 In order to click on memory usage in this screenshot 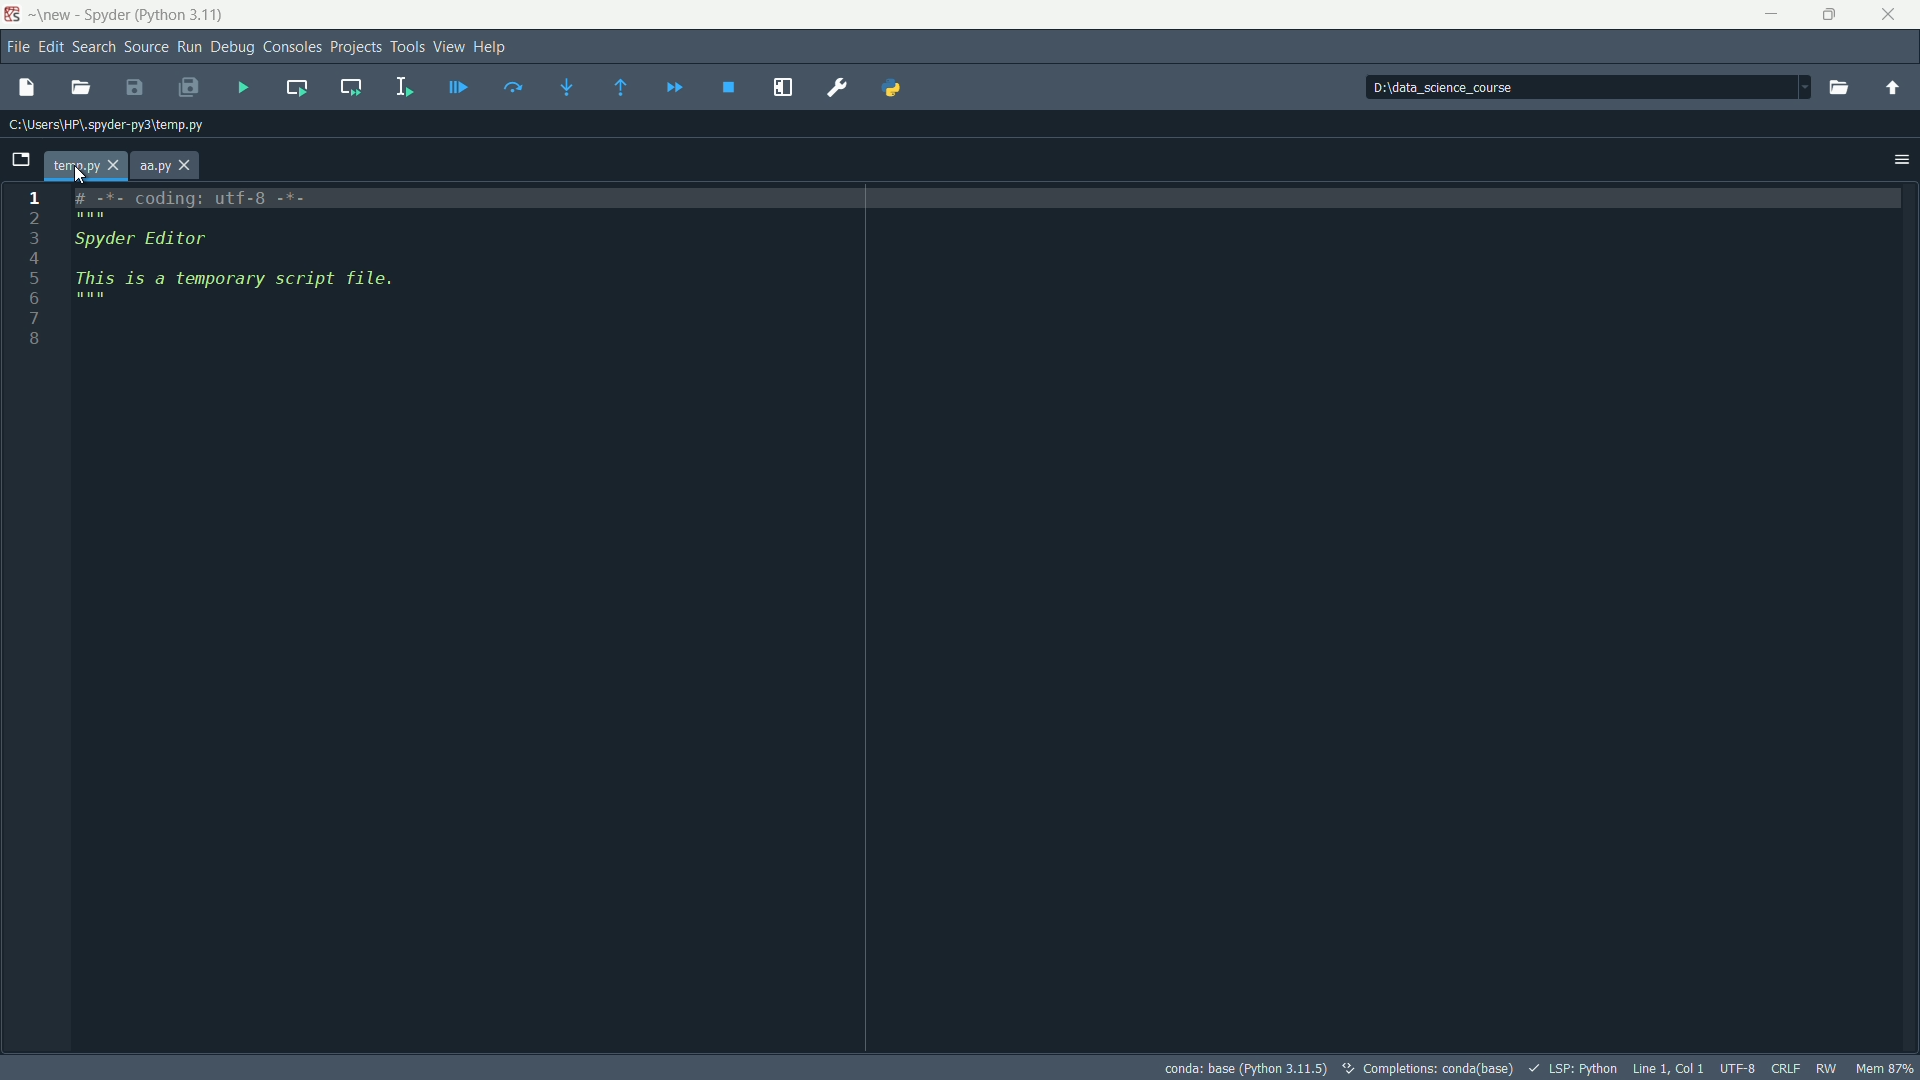, I will do `click(1885, 1068)`.